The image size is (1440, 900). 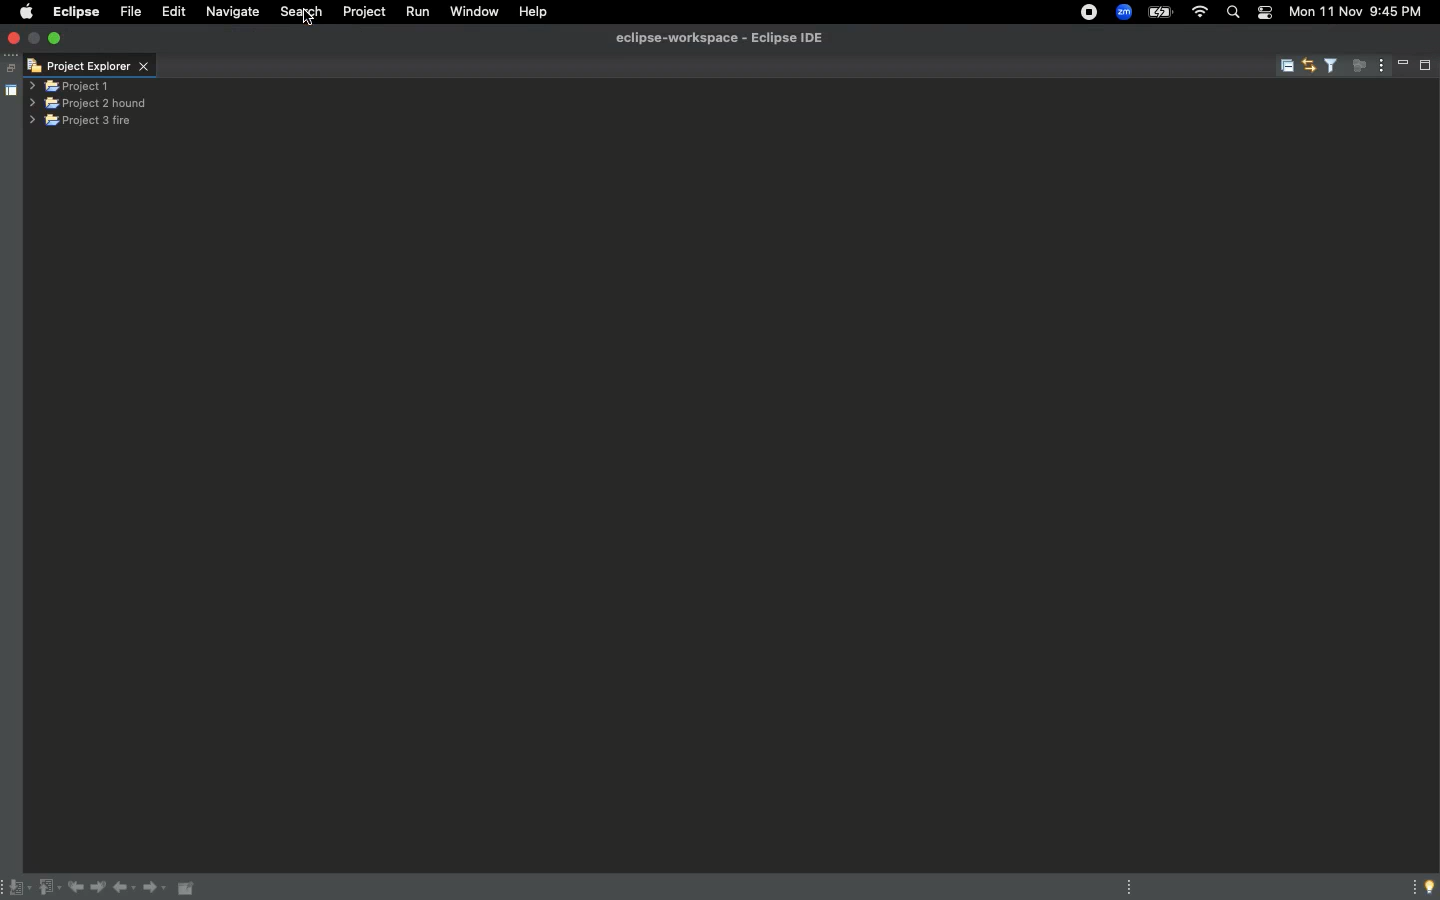 What do you see at coordinates (71, 86) in the screenshot?
I see `Project 1` at bounding box center [71, 86].